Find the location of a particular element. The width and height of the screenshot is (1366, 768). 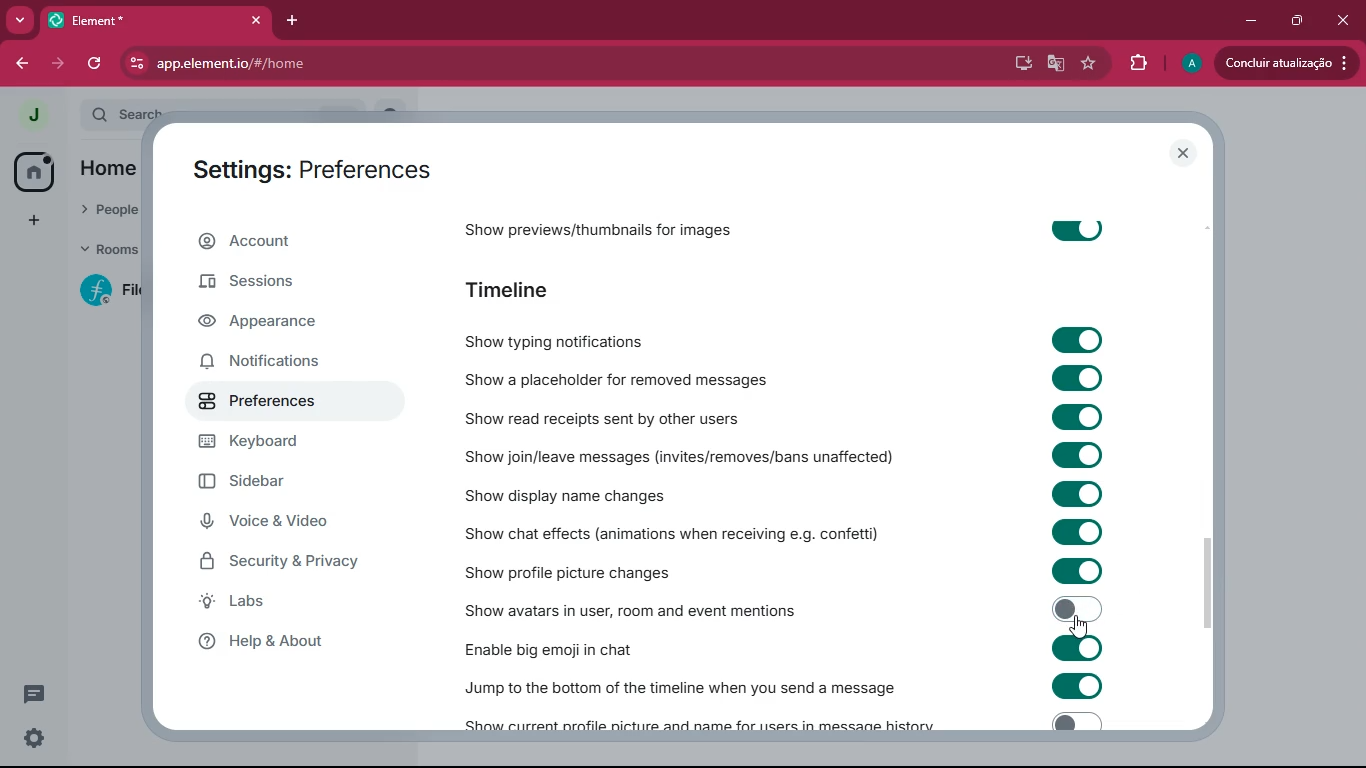

cursor on toggle off is located at coordinates (1081, 629).